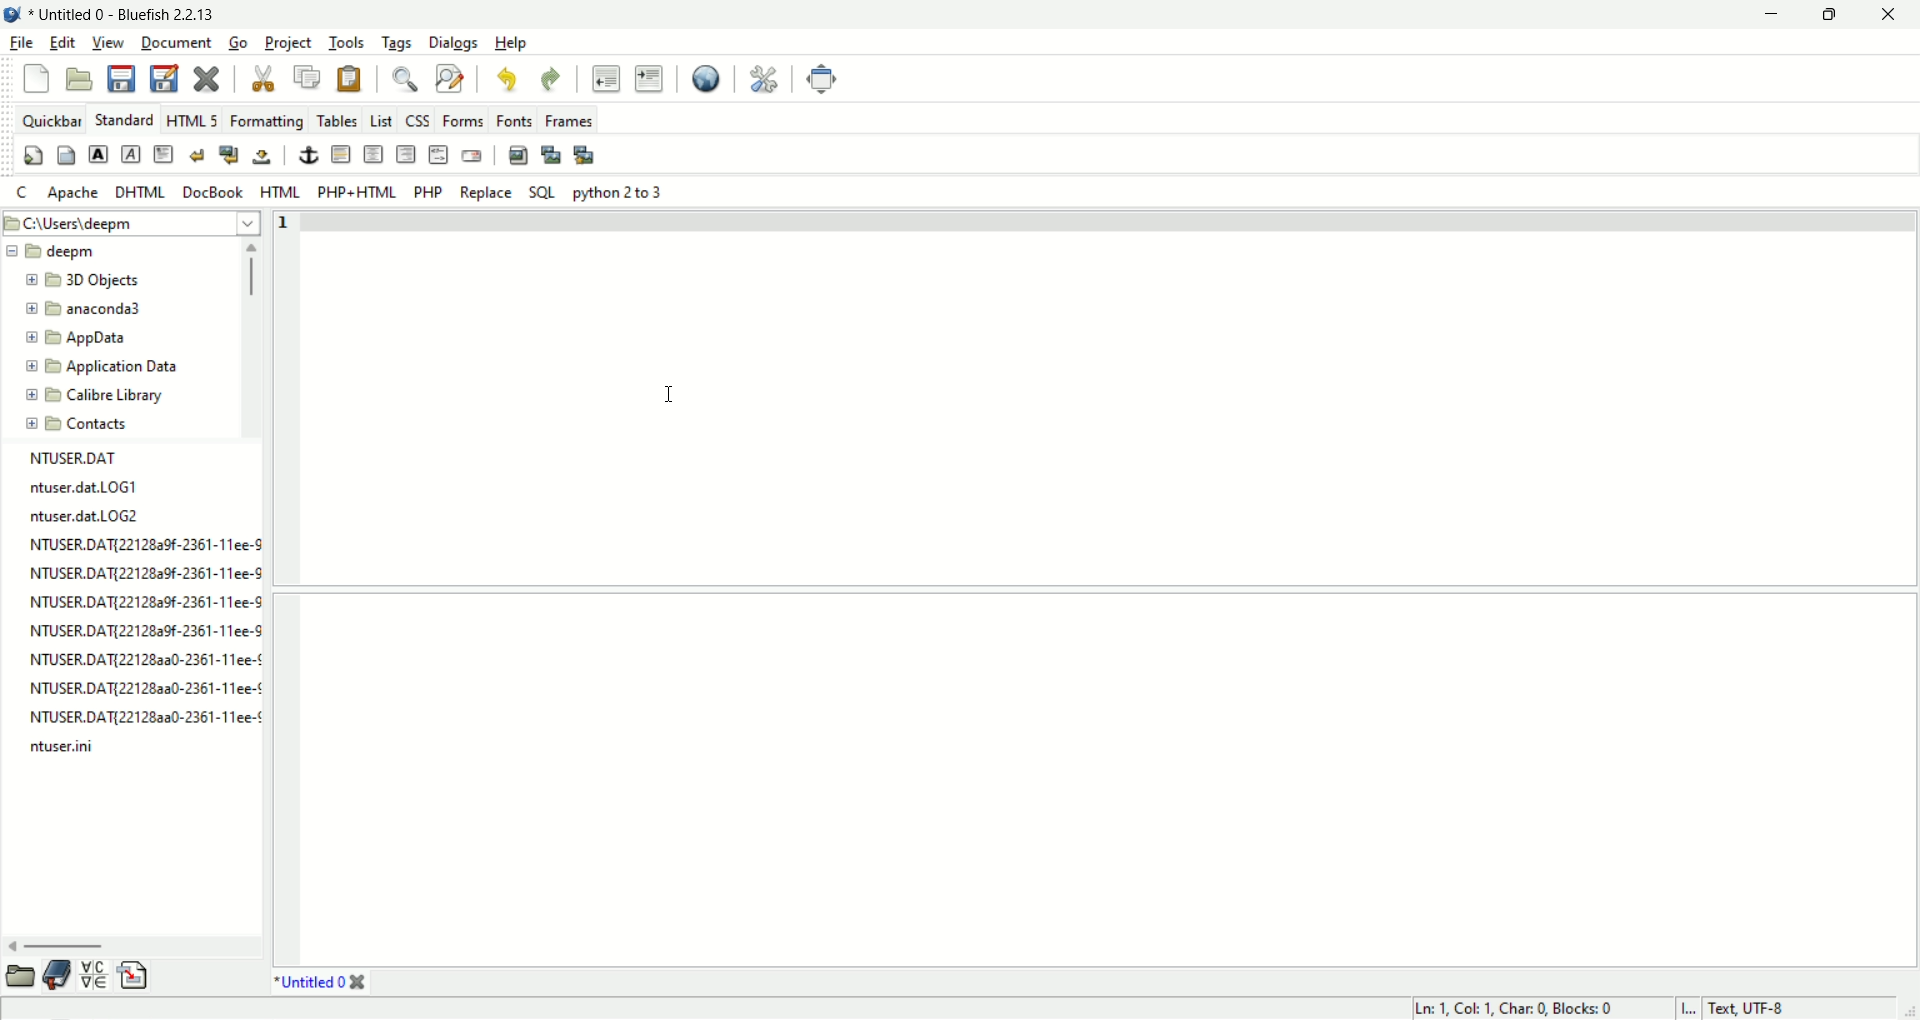  What do you see at coordinates (18, 976) in the screenshot?
I see `file browser` at bounding box center [18, 976].